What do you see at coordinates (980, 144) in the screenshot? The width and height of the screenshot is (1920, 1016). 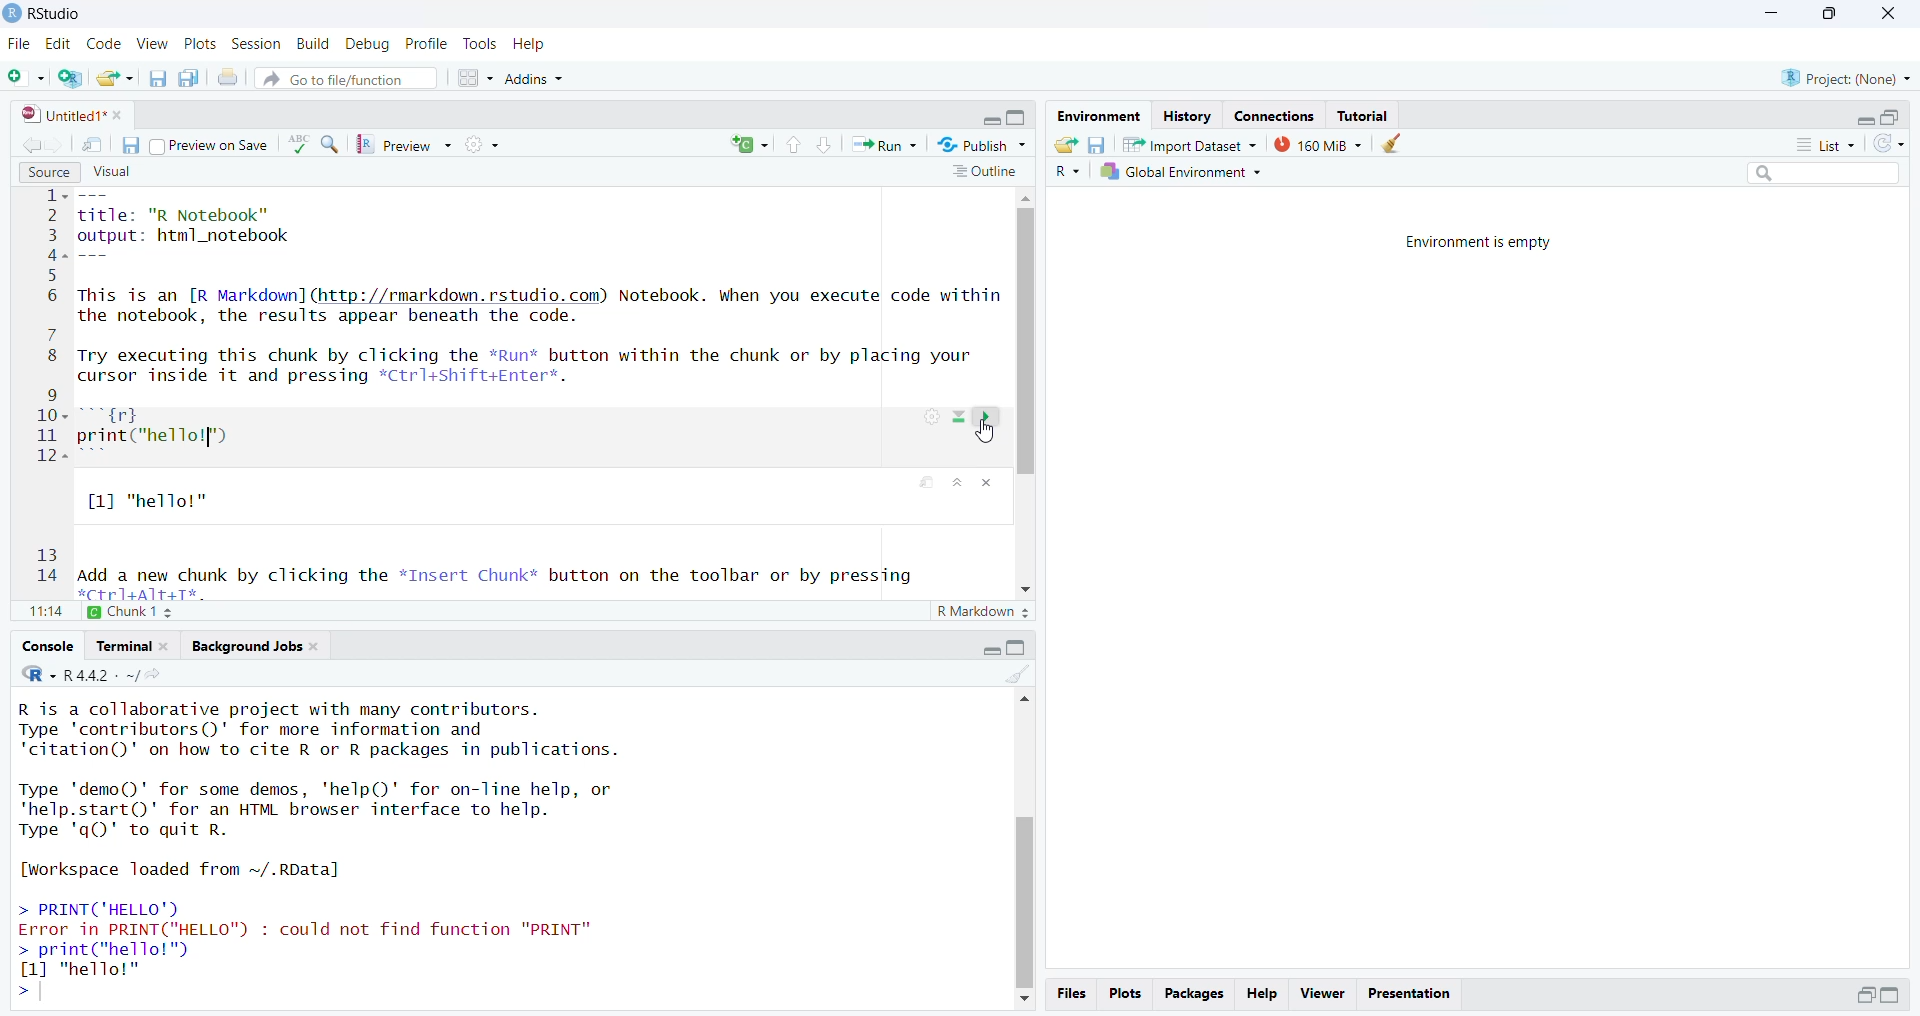 I see `publish` at bounding box center [980, 144].